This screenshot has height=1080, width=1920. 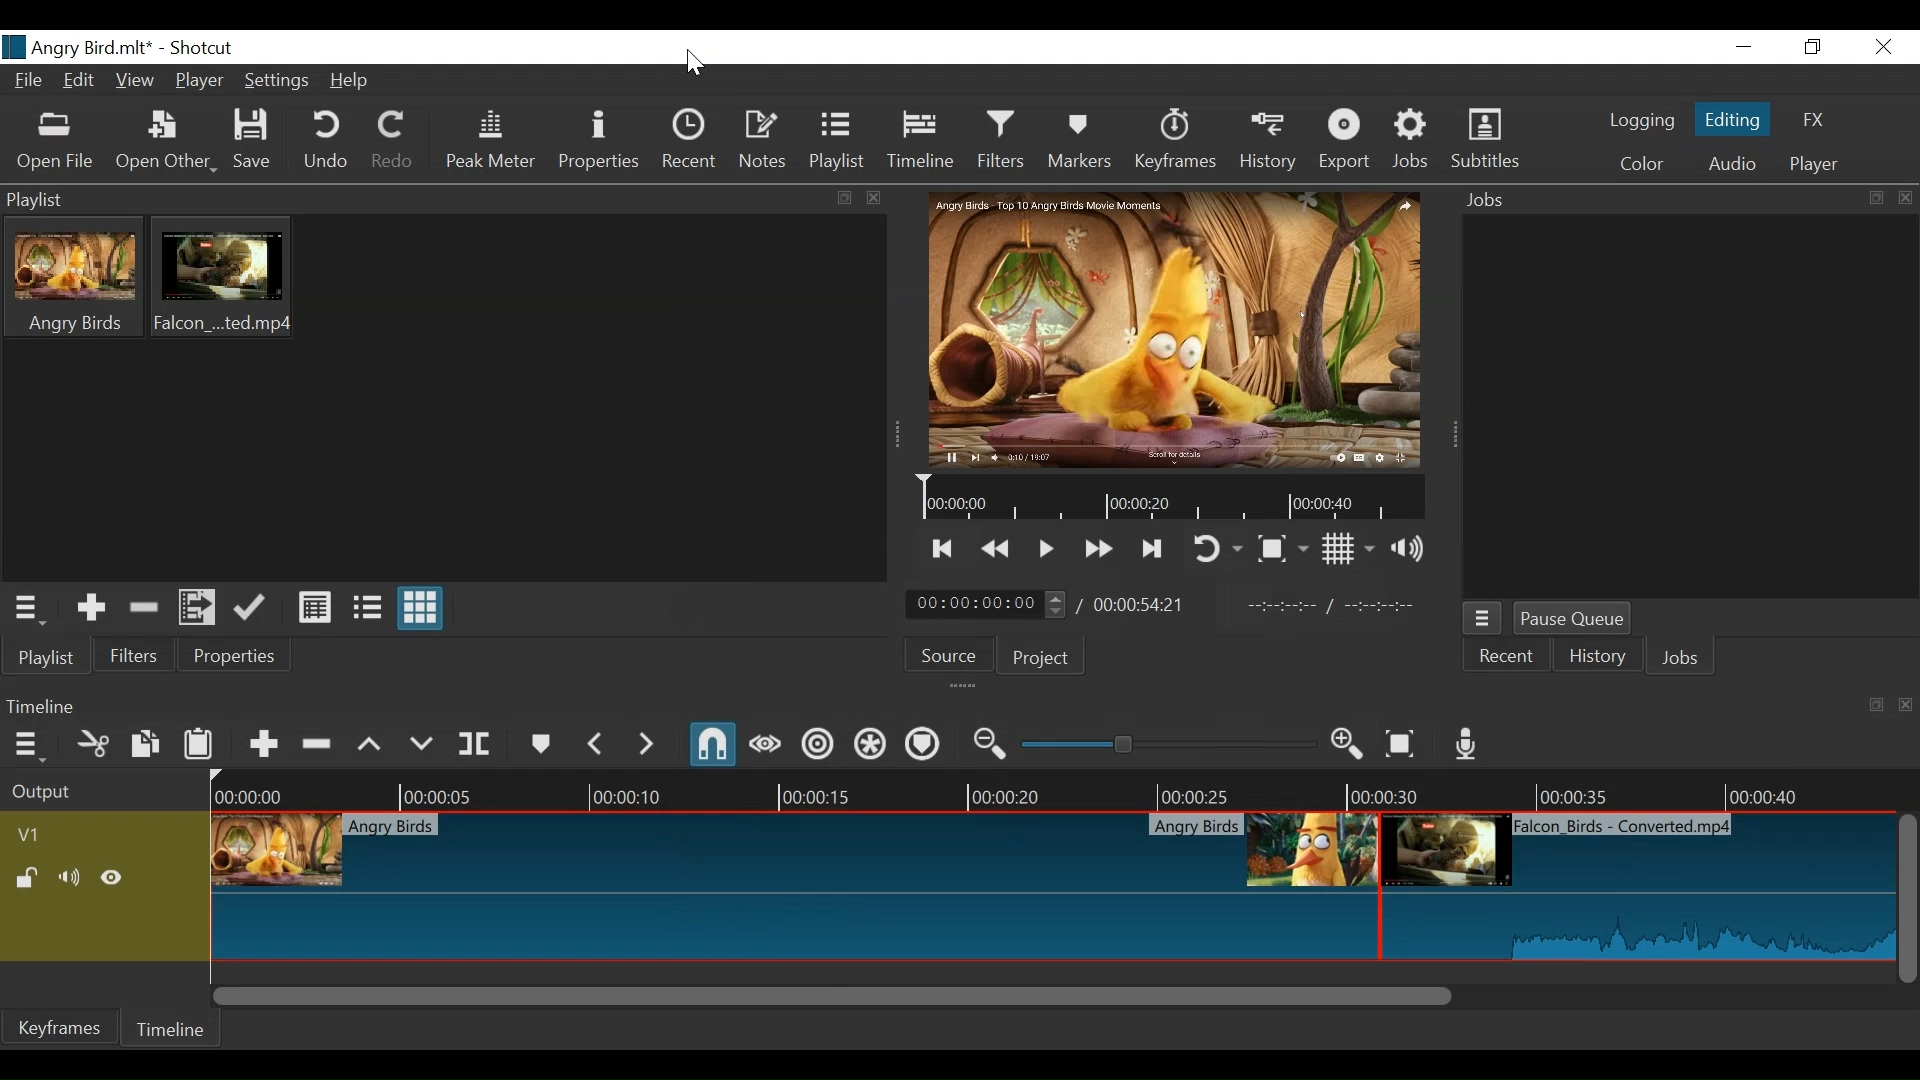 What do you see at coordinates (207, 49) in the screenshot?
I see `Shotcut` at bounding box center [207, 49].